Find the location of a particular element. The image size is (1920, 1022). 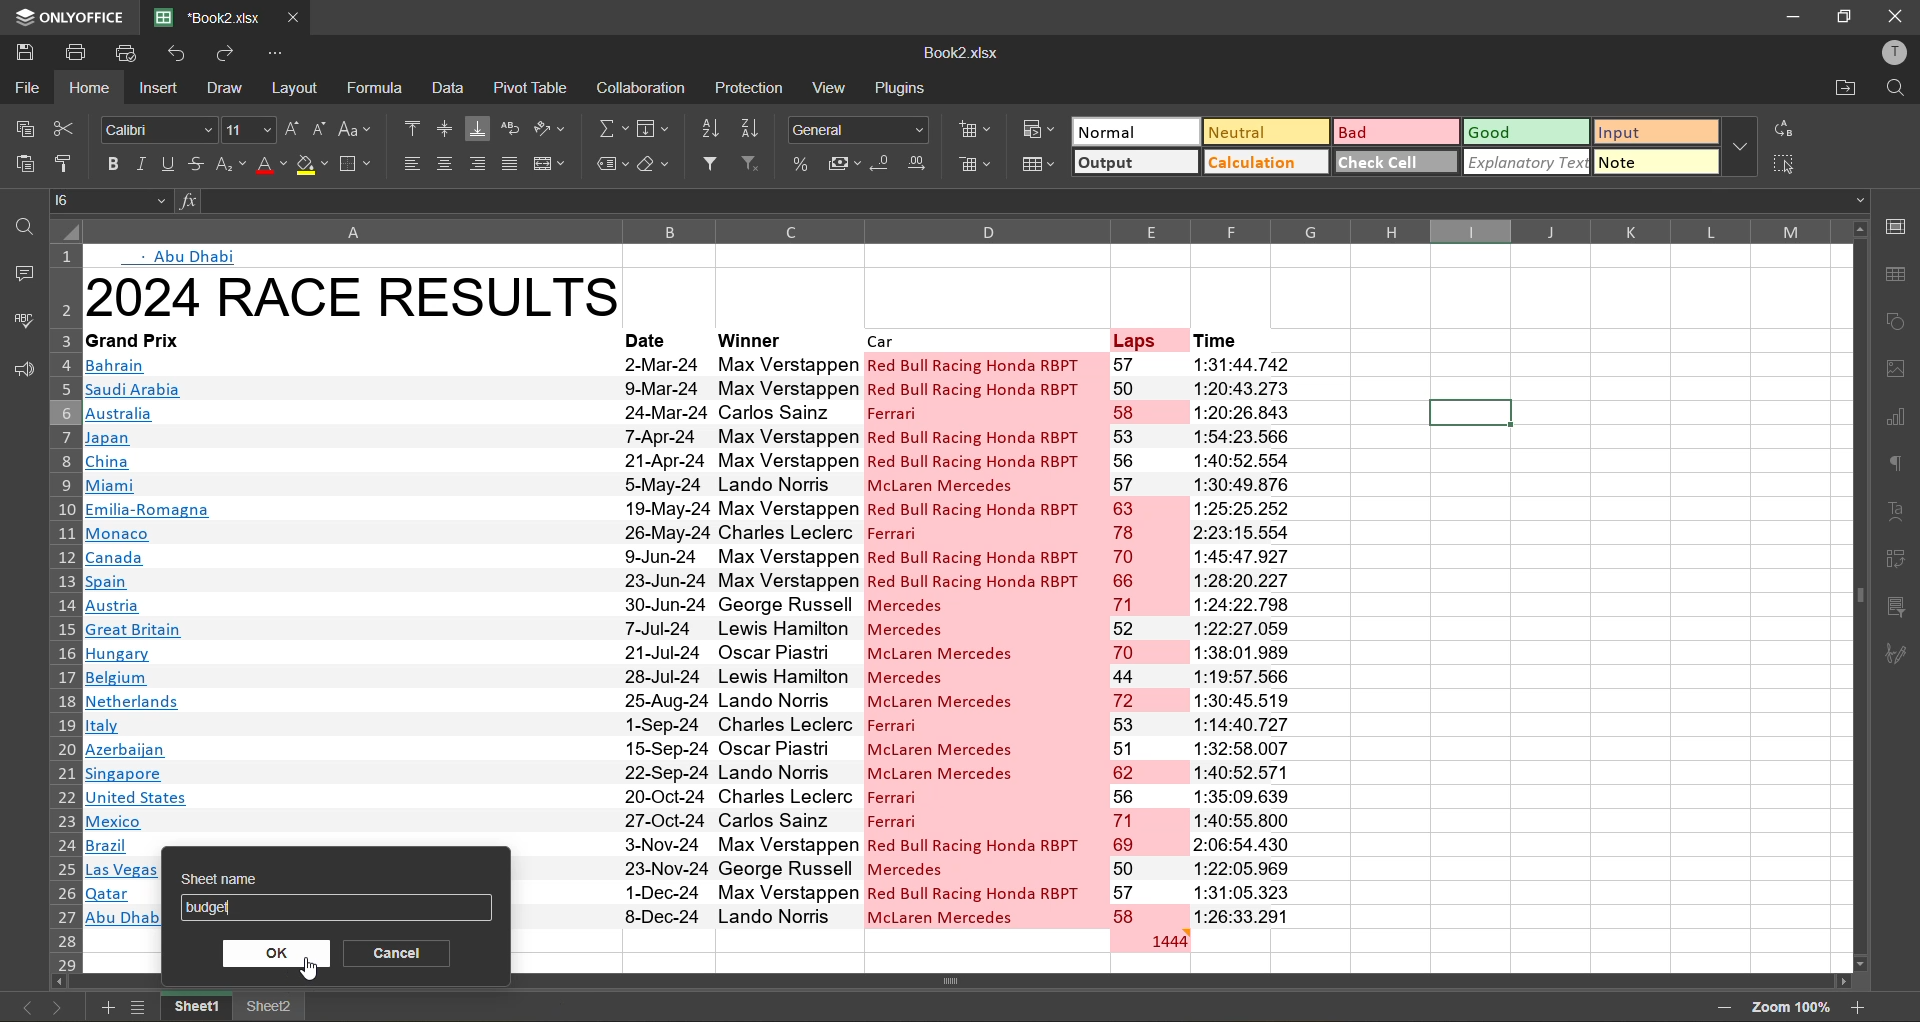

summation is located at coordinates (614, 127).